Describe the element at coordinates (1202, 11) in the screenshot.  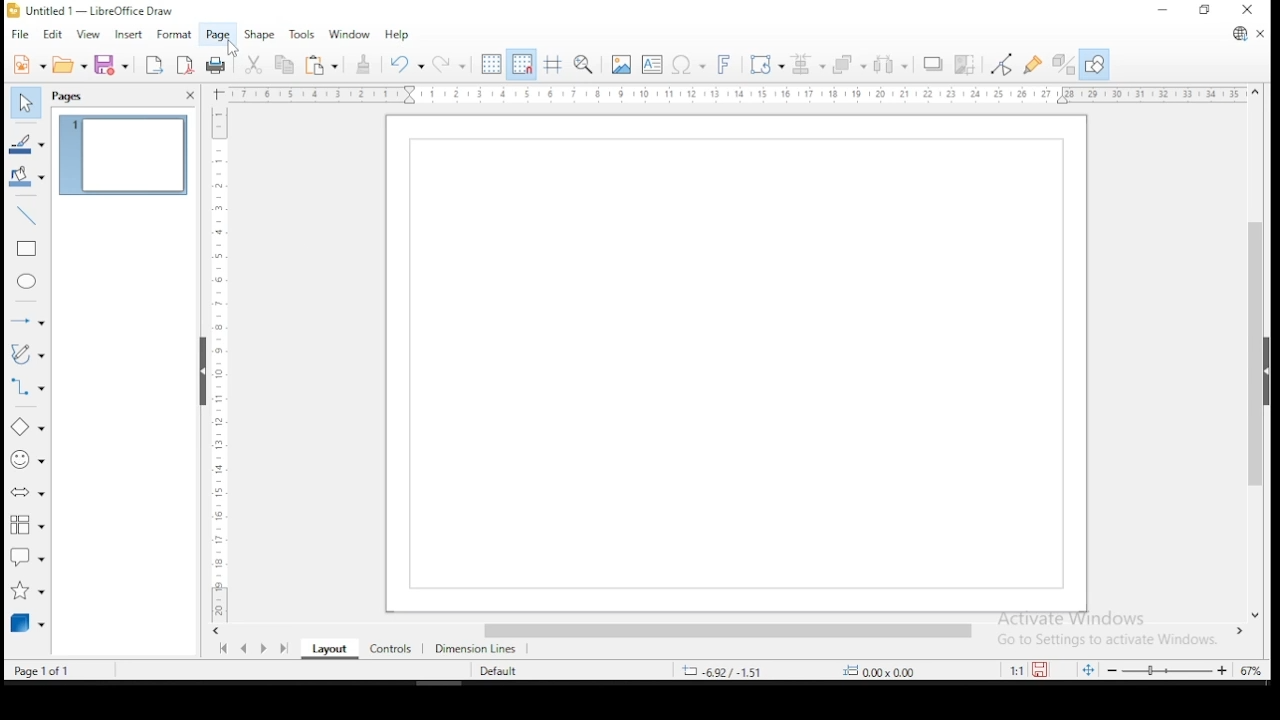
I see `restore` at that location.